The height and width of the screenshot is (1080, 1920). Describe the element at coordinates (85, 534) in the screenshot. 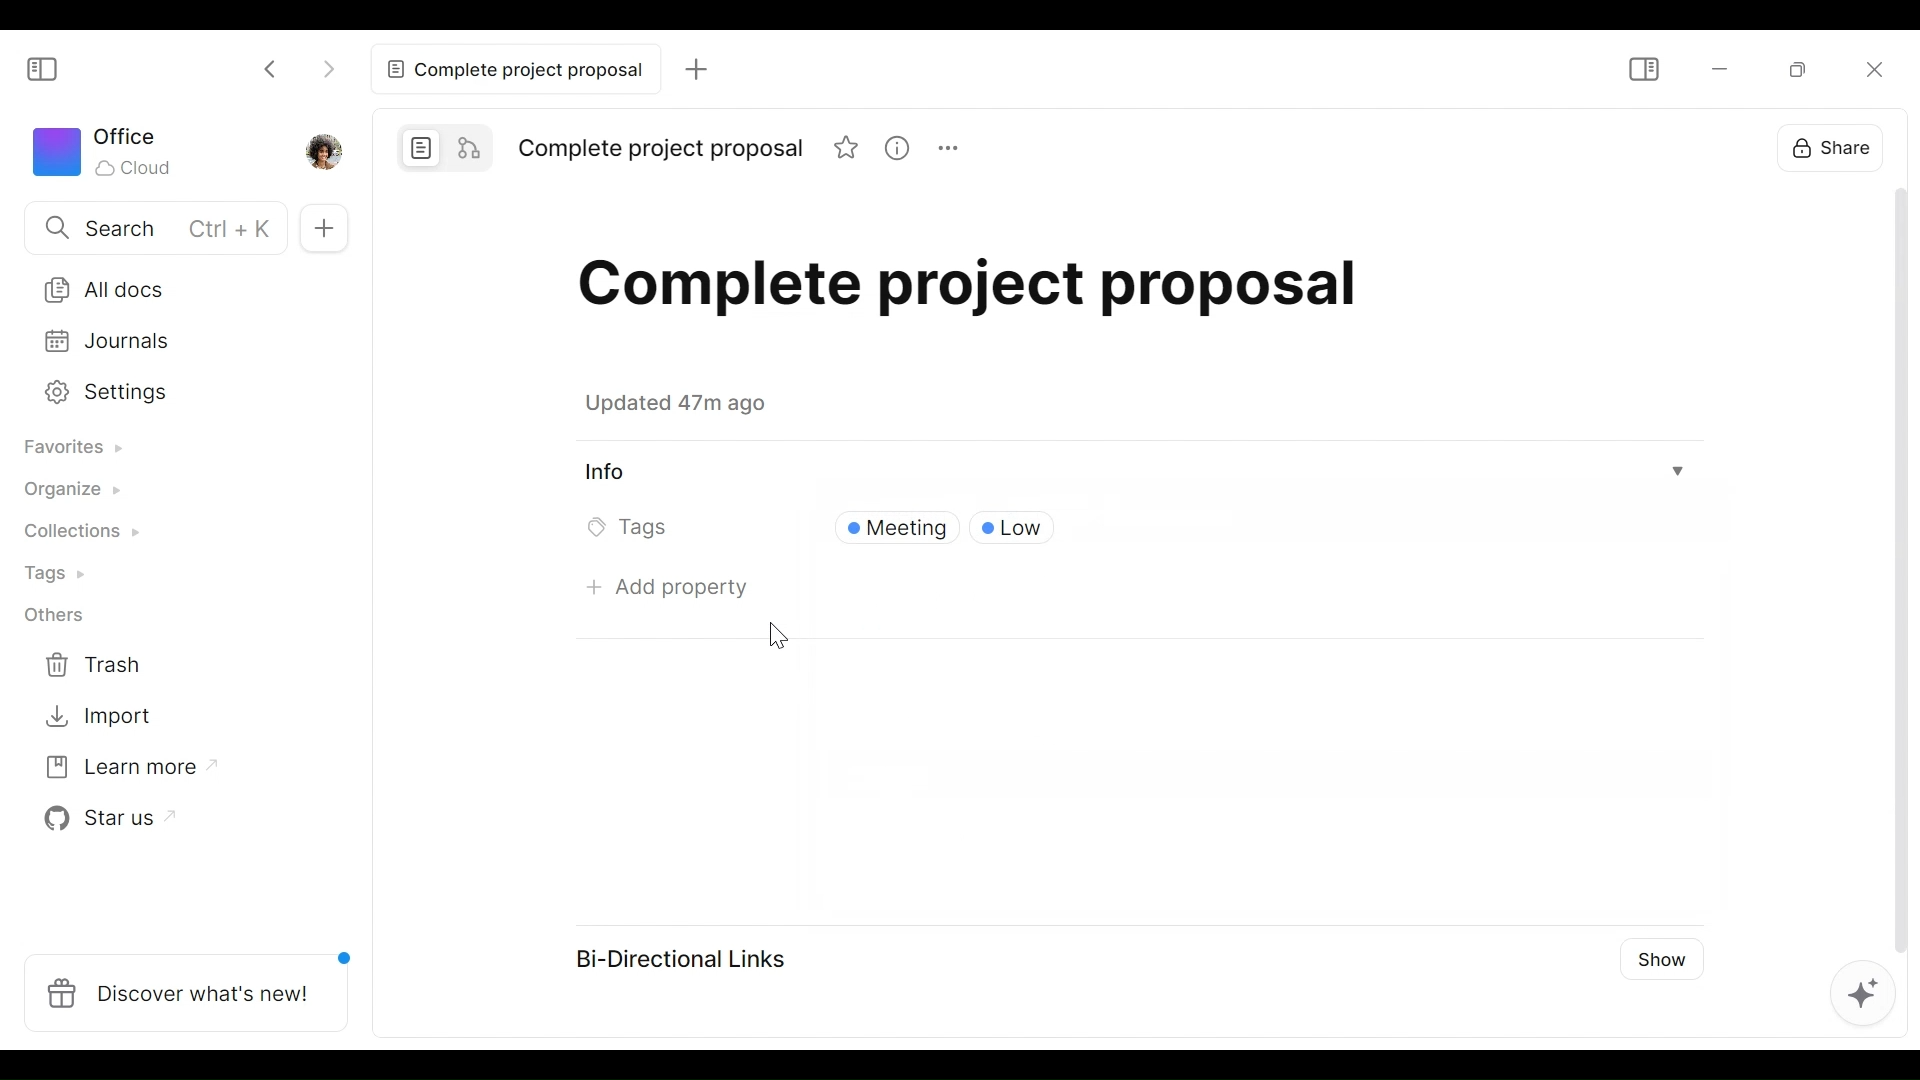

I see `Collections` at that location.